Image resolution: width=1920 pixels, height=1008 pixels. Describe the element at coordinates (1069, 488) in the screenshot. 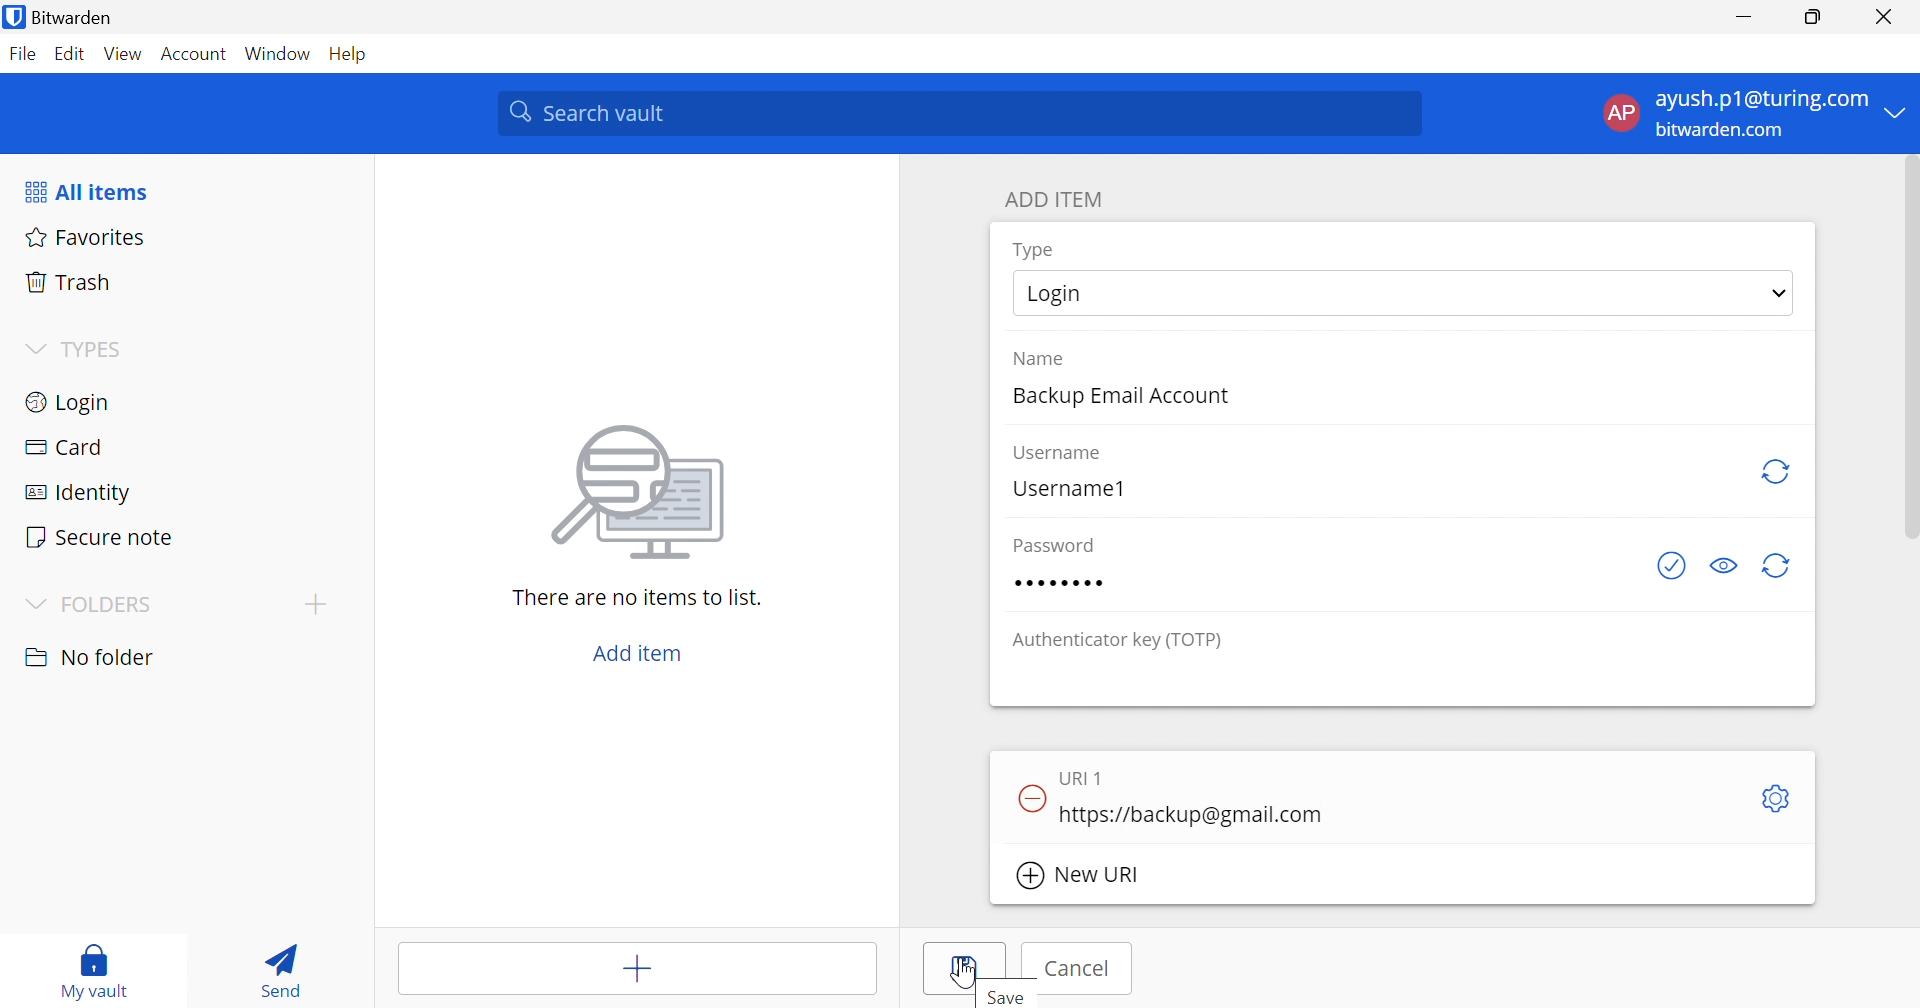

I see `Username1` at that location.